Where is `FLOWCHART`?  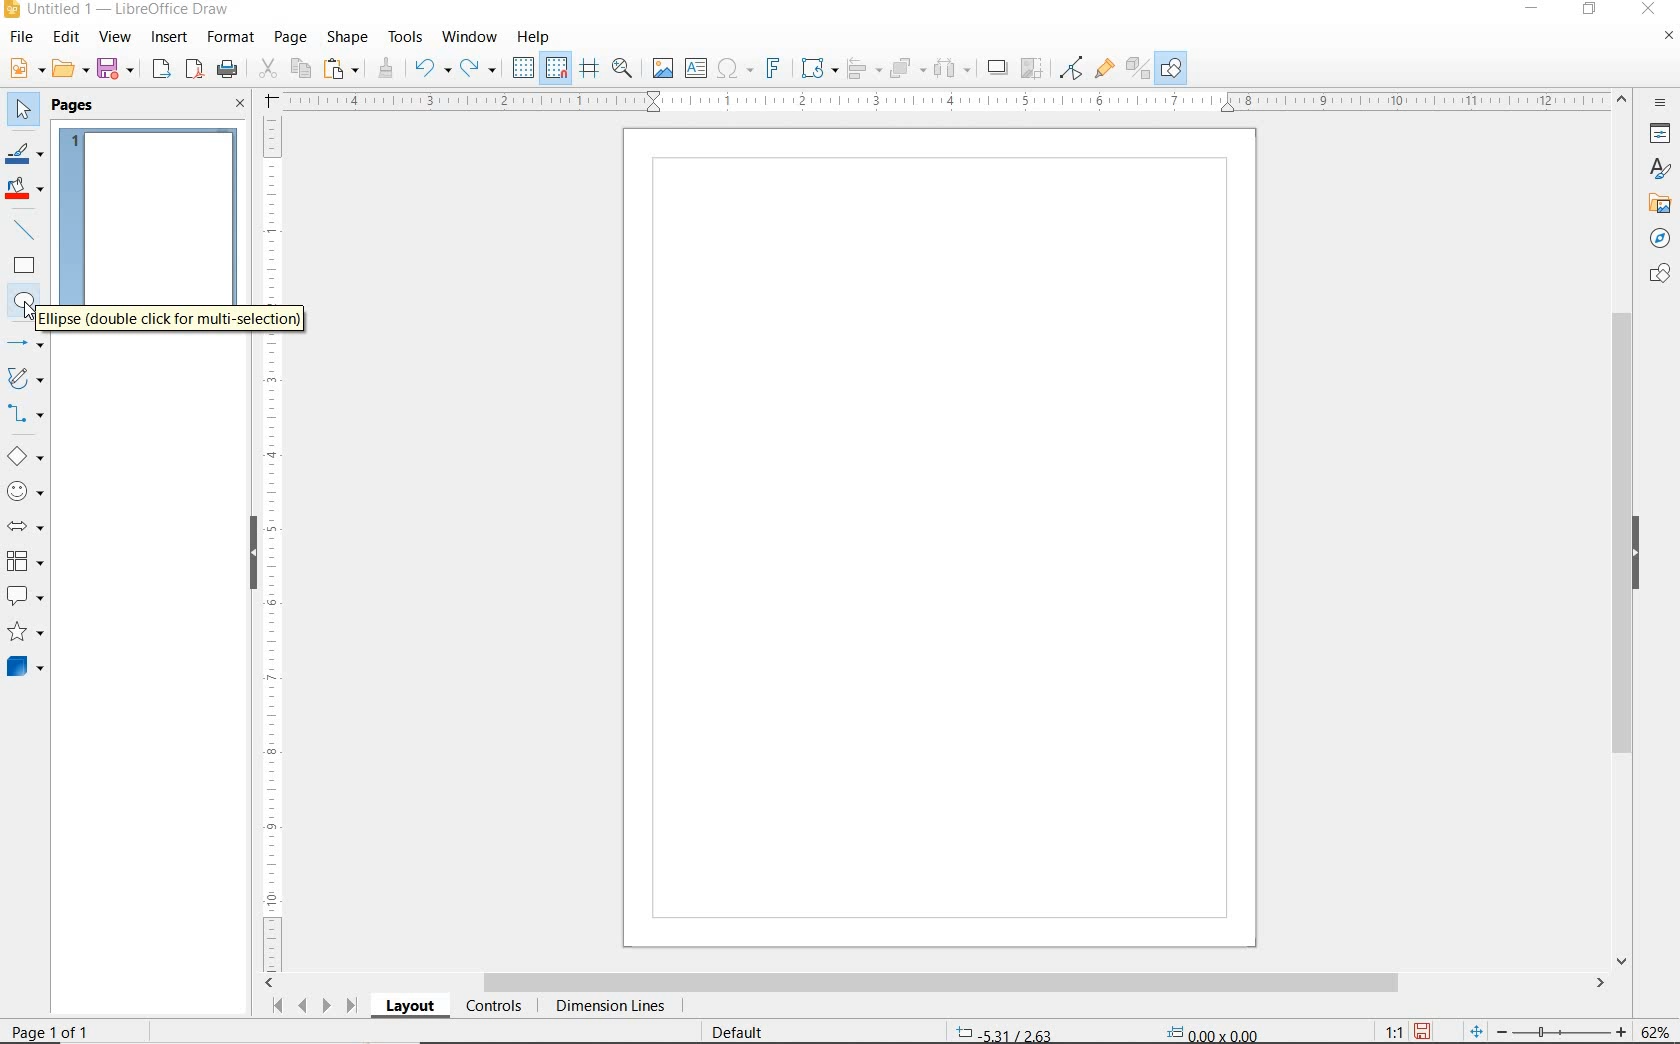 FLOWCHART is located at coordinates (24, 562).